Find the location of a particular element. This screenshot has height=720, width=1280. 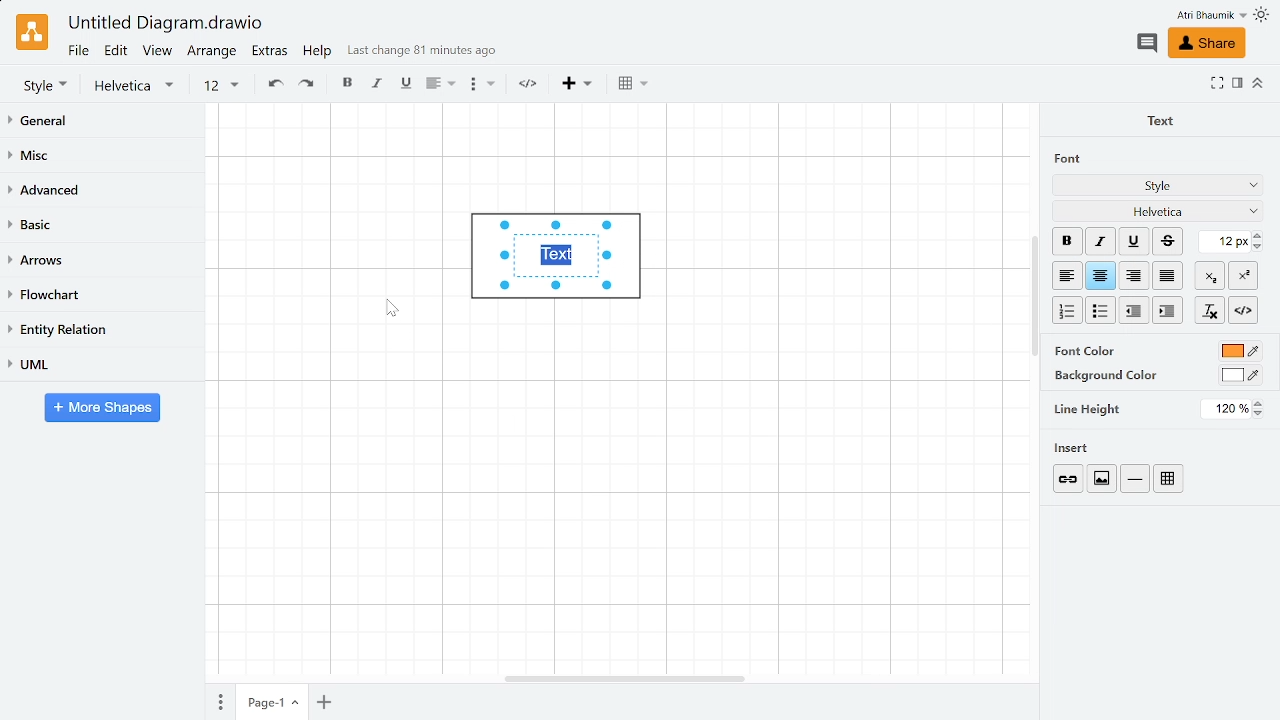

Bullet is located at coordinates (1102, 310).